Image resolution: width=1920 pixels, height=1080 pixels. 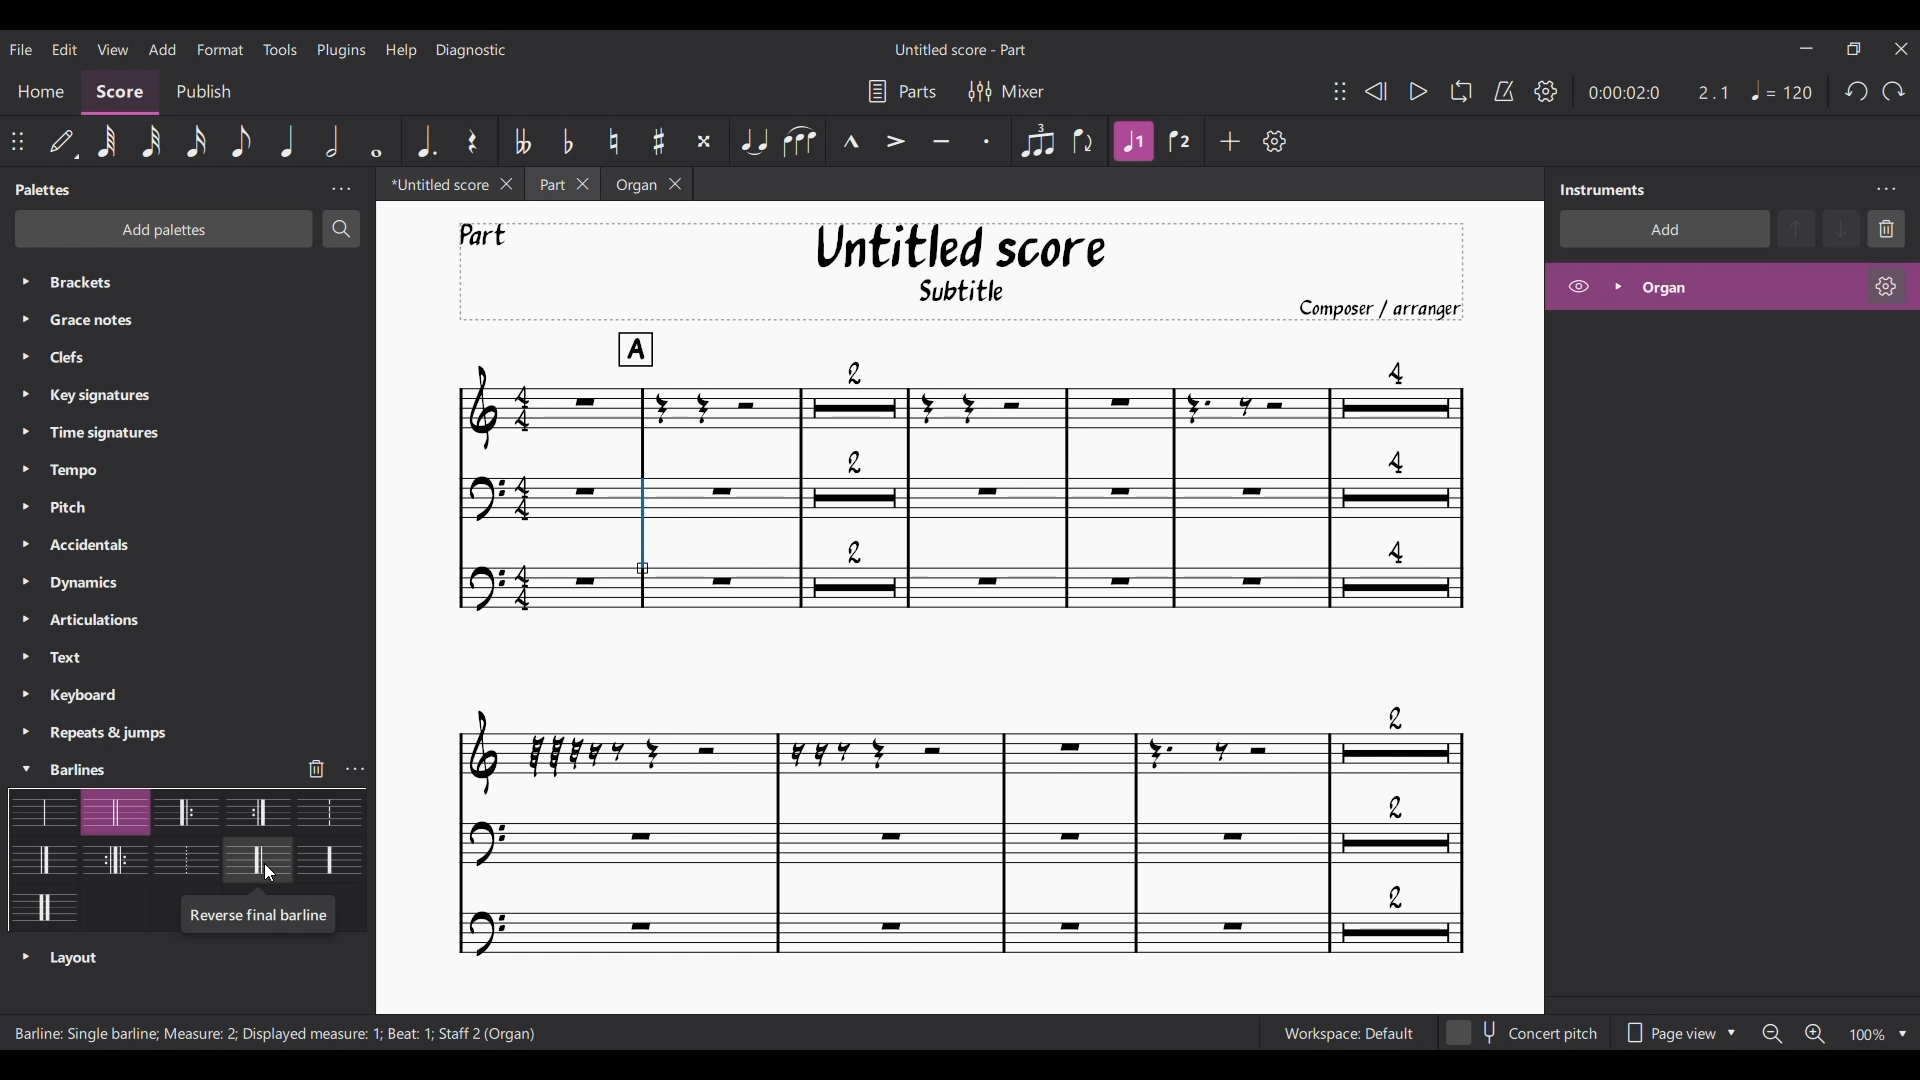 I want to click on Move selection down, so click(x=1841, y=229).